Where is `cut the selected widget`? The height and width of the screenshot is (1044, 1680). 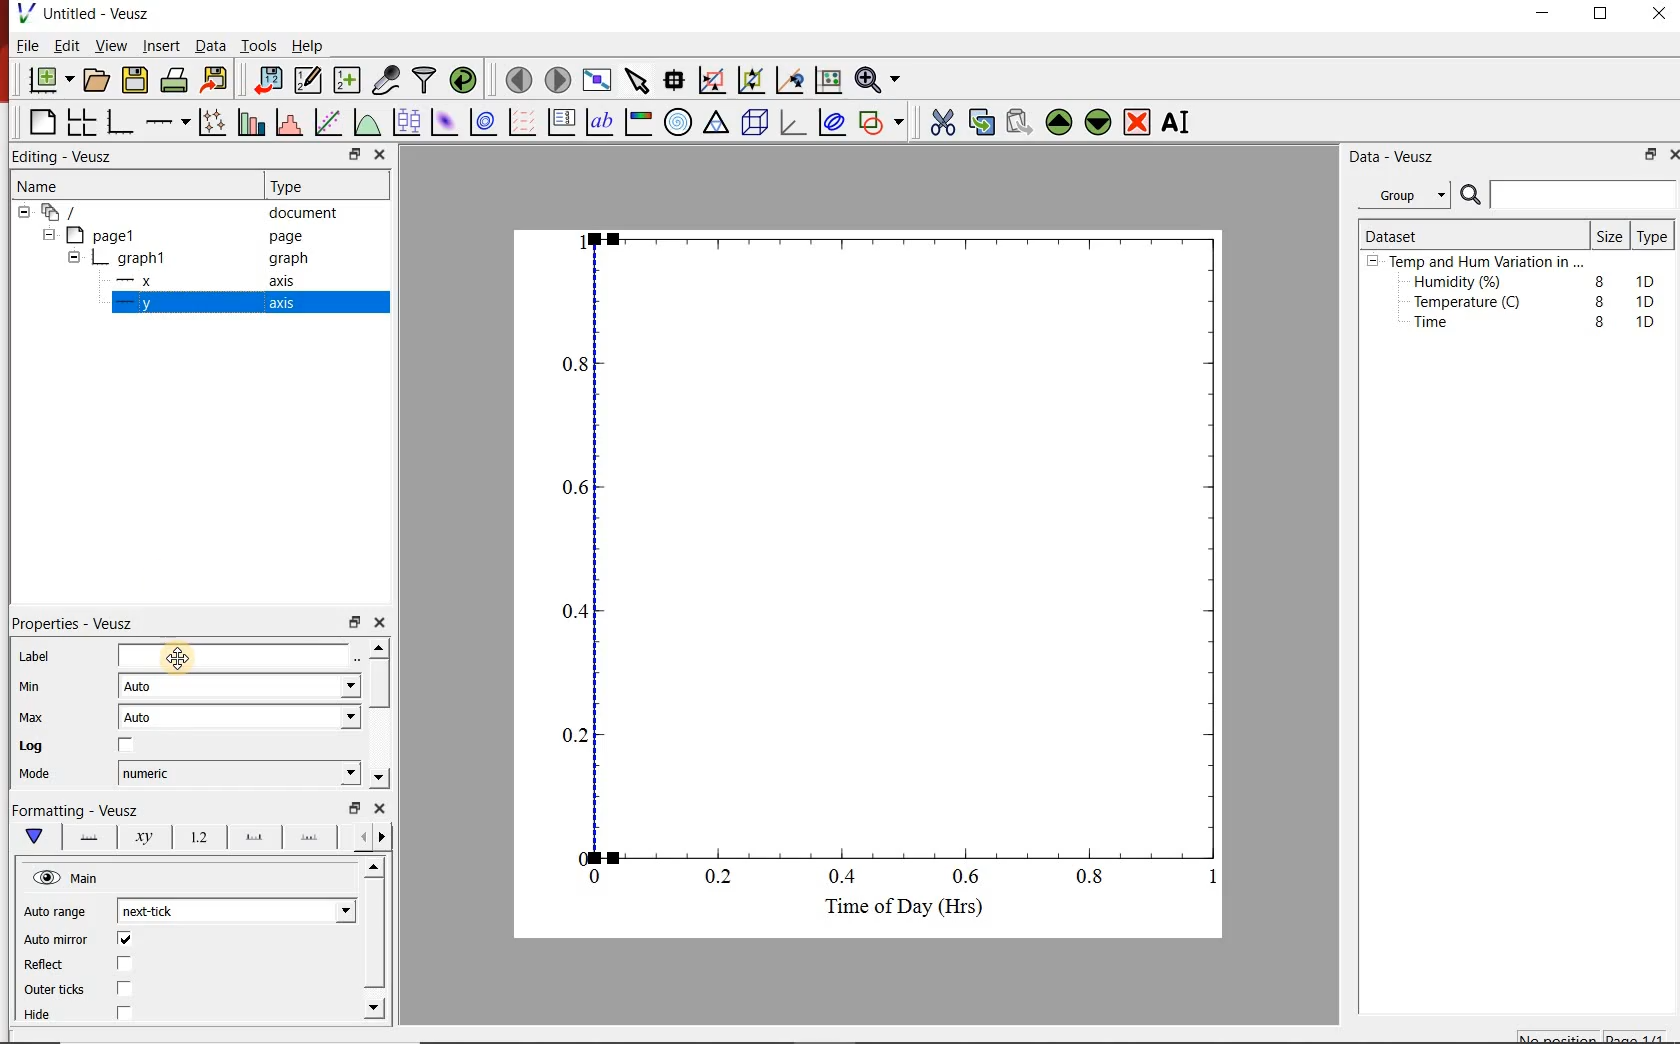 cut the selected widget is located at coordinates (941, 120).